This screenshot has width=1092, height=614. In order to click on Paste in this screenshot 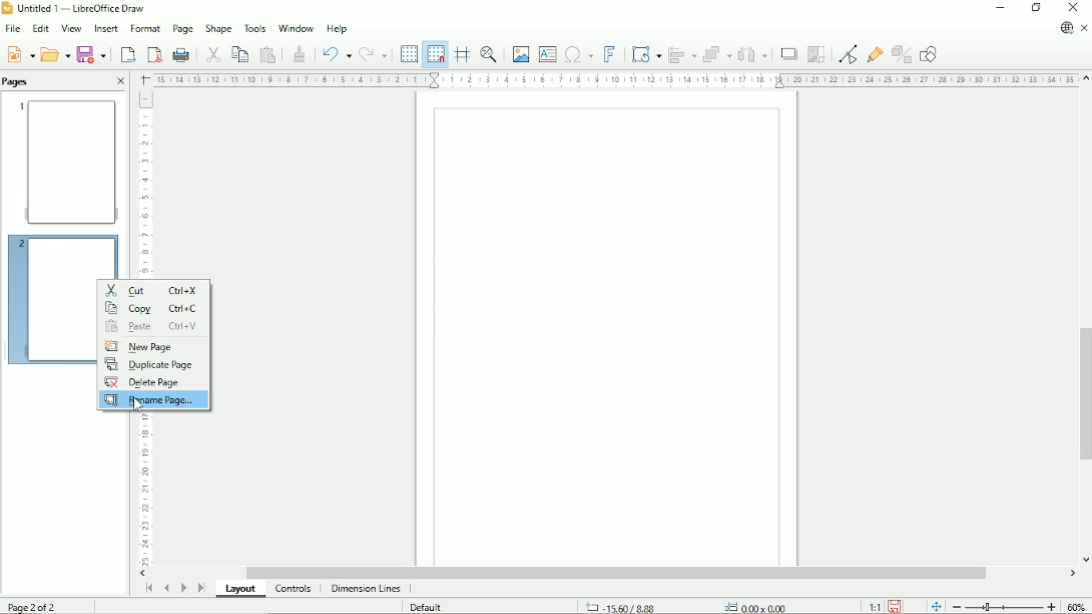, I will do `click(152, 328)`.